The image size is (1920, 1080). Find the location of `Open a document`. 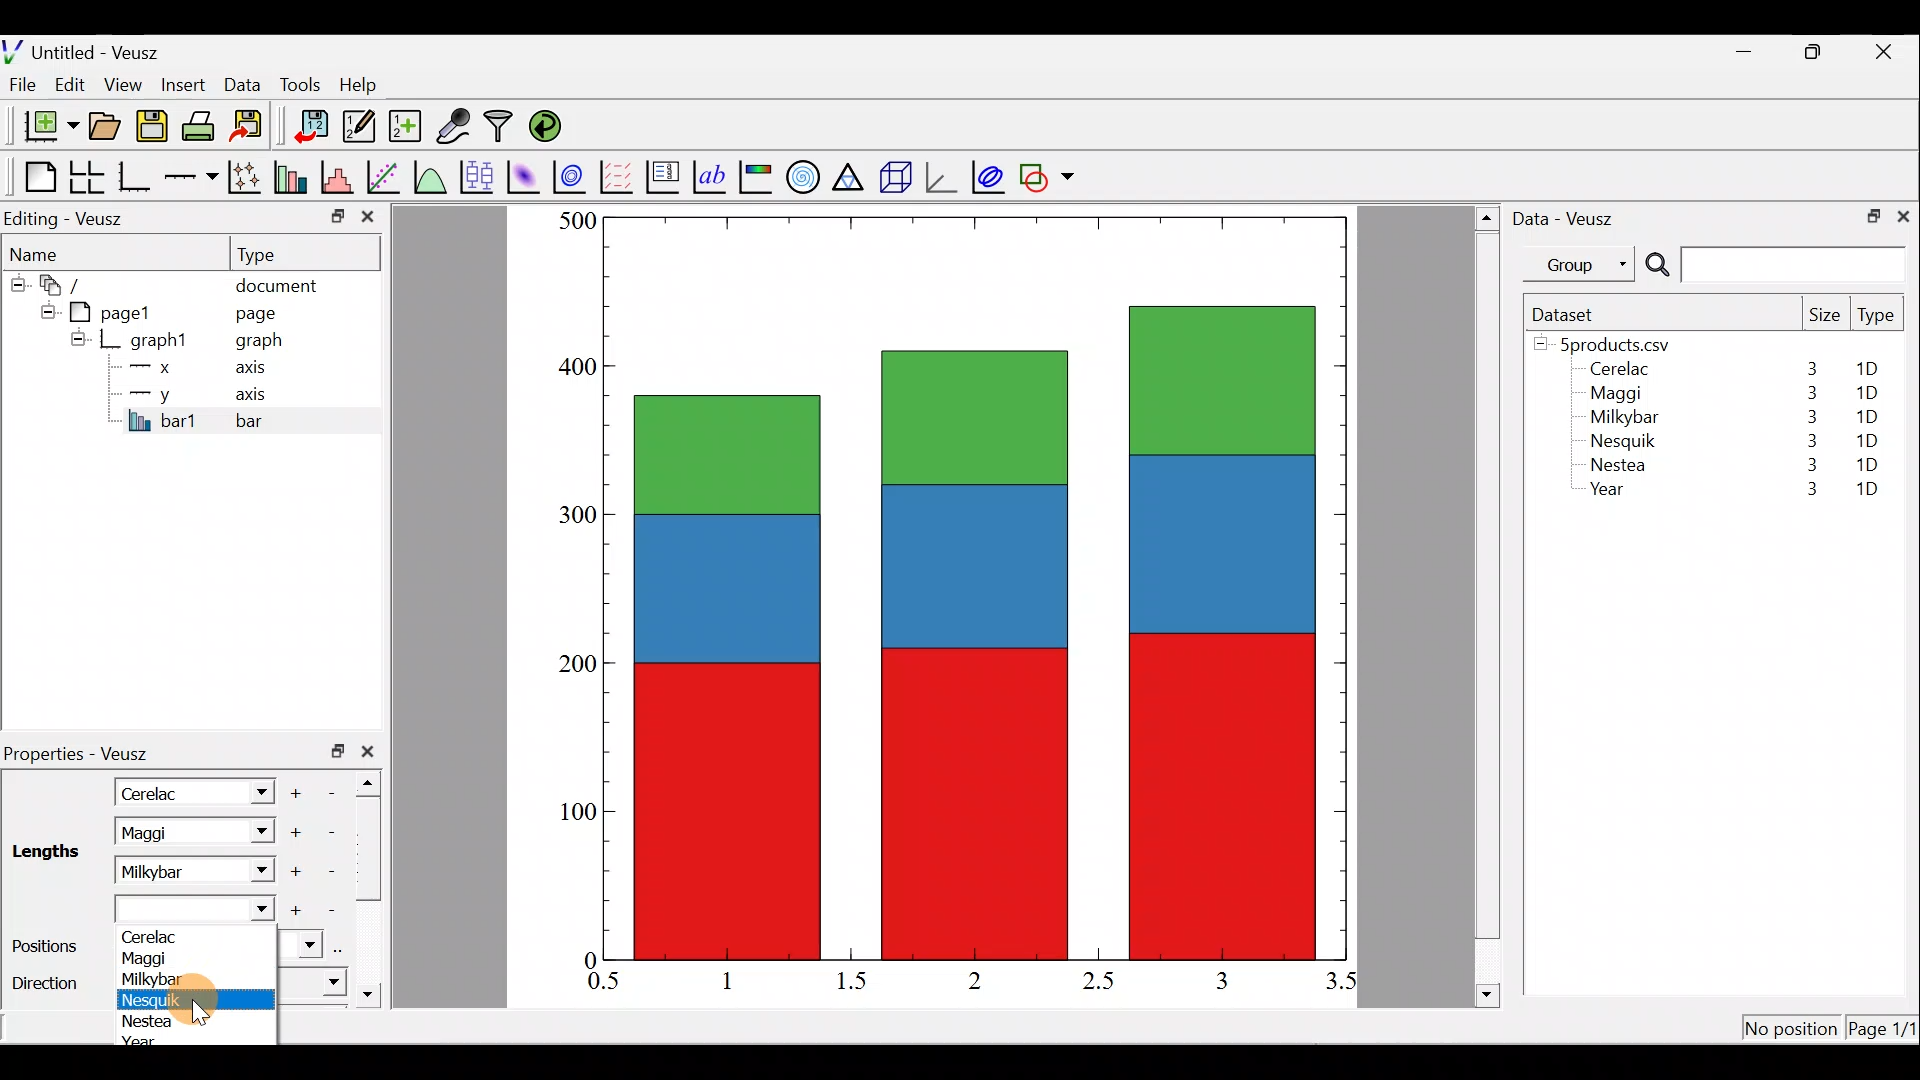

Open a document is located at coordinates (107, 128).